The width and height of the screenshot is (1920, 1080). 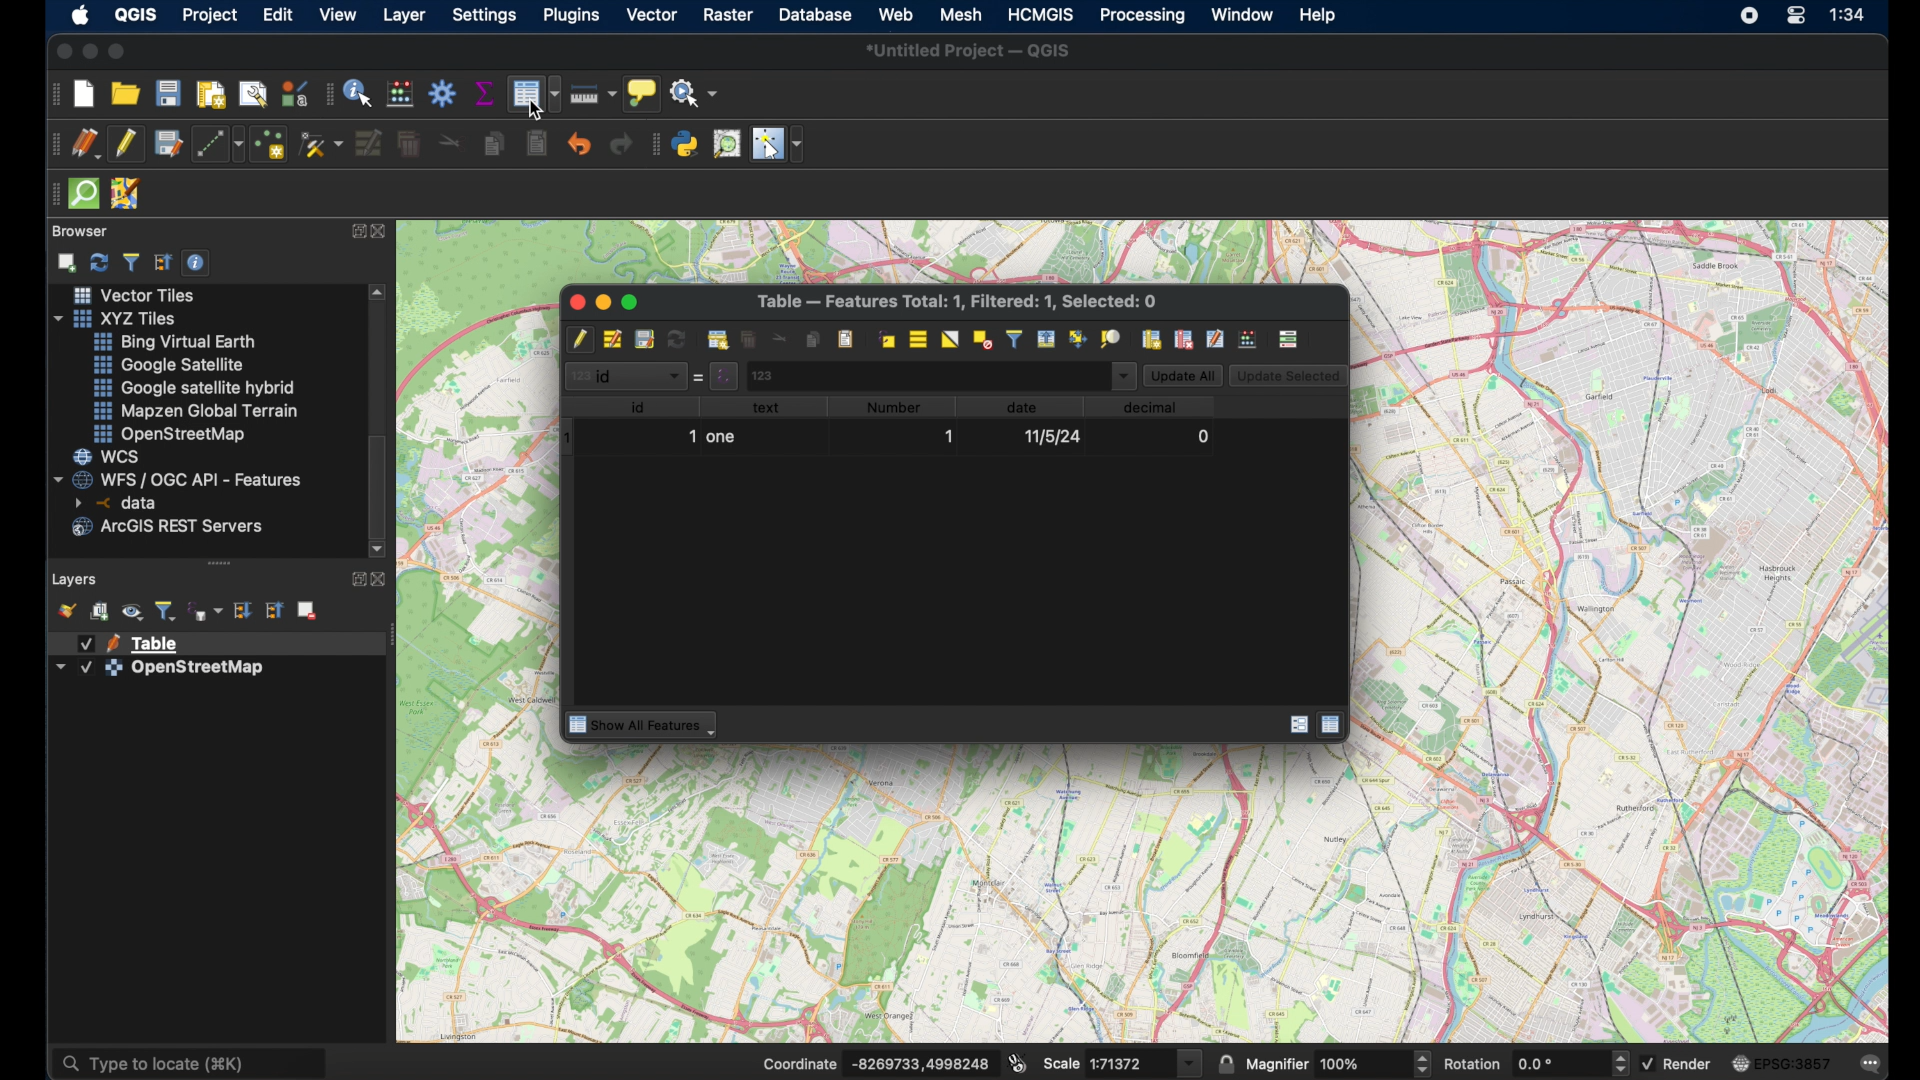 What do you see at coordinates (242, 611) in the screenshot?
I see `expand all` at bounding box center [242, 611].